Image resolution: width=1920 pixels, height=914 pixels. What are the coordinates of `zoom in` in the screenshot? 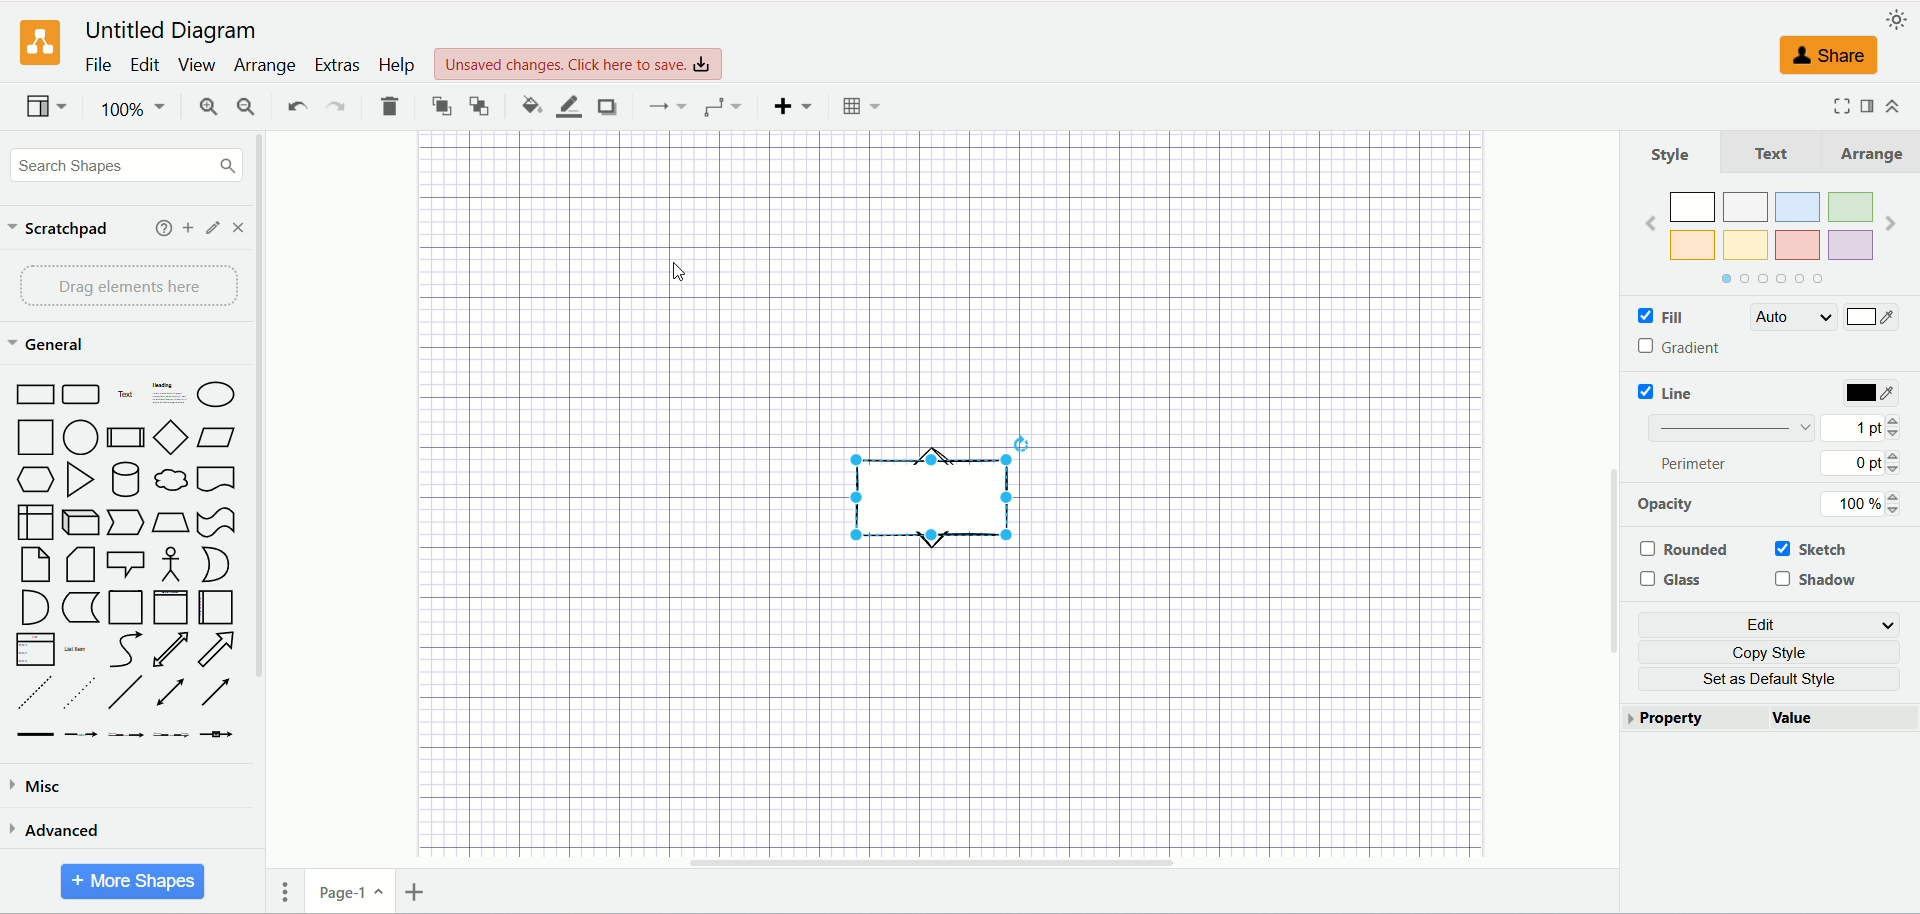 It's located at (205, 105).